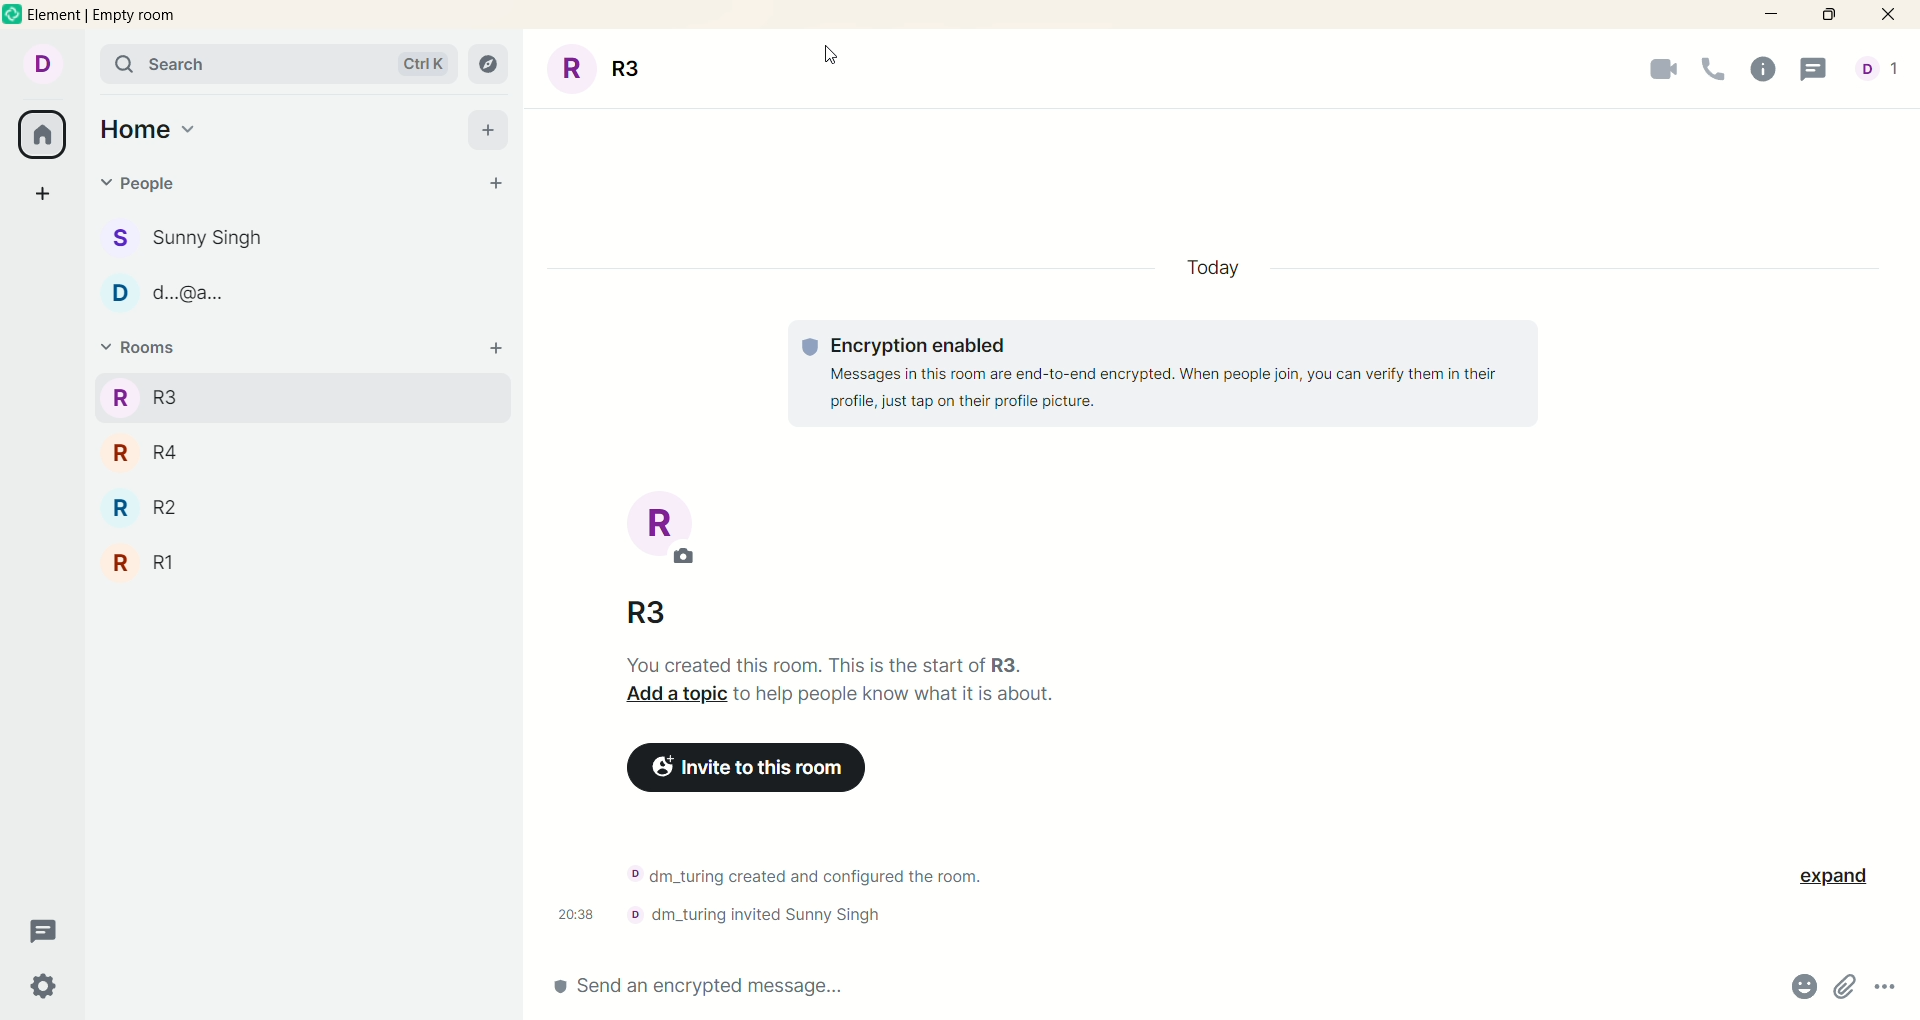 This screenshot has width=1920, height=1020. What do you see at coordinates (13, 14) in the screenshot?
I see `logo` at bounding box center [13, 14].